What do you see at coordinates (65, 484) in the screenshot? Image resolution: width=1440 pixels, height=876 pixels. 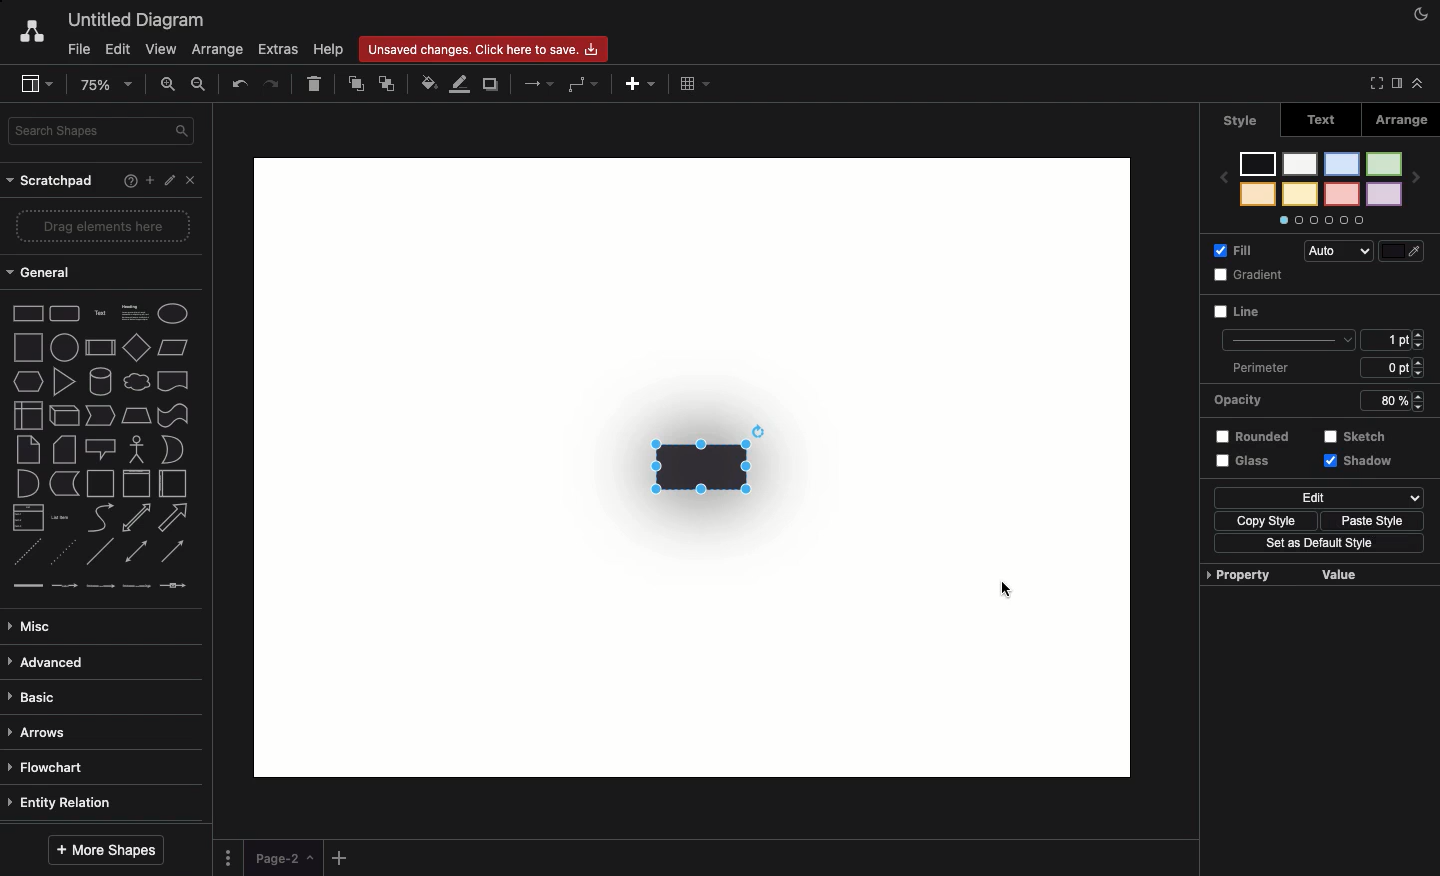 I see `data storage` at bounding box center [65, 484].